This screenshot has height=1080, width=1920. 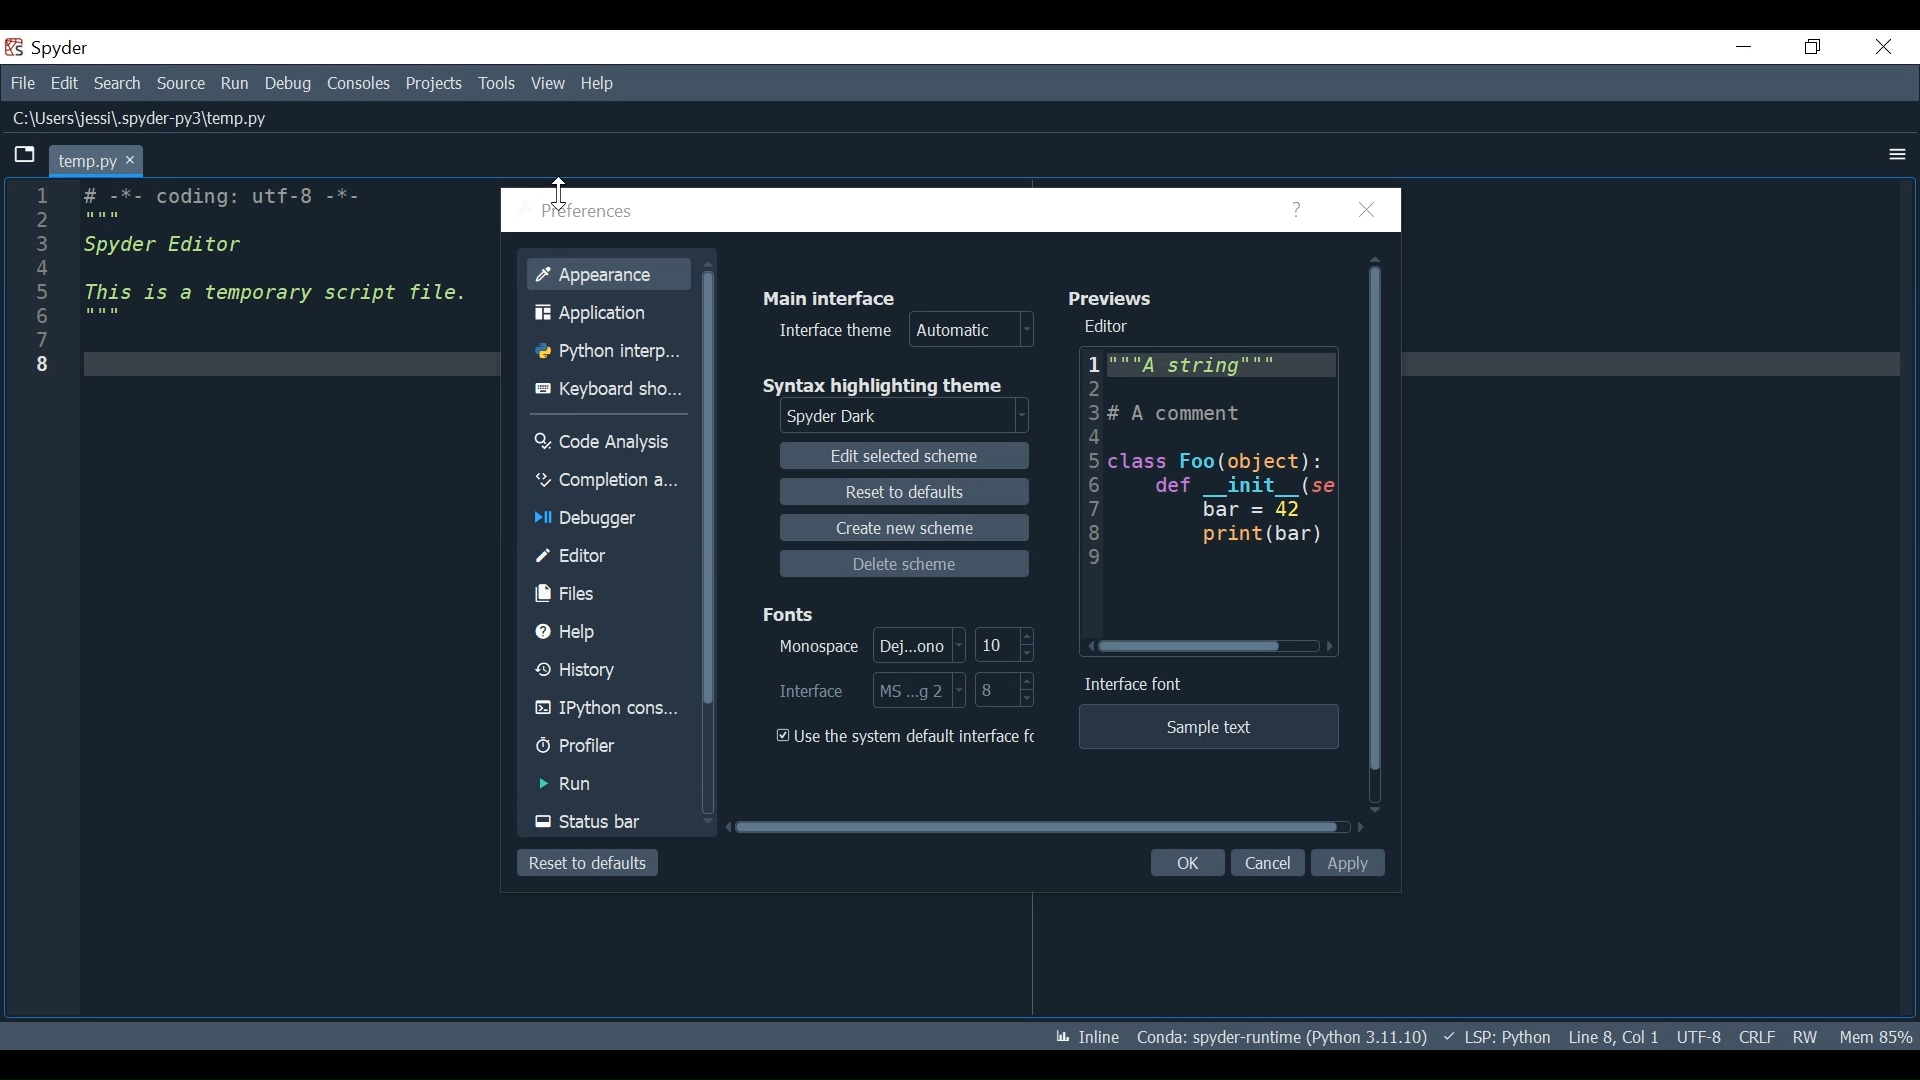 I want to click on Edit selected scheme, so click(x=903, y=455).